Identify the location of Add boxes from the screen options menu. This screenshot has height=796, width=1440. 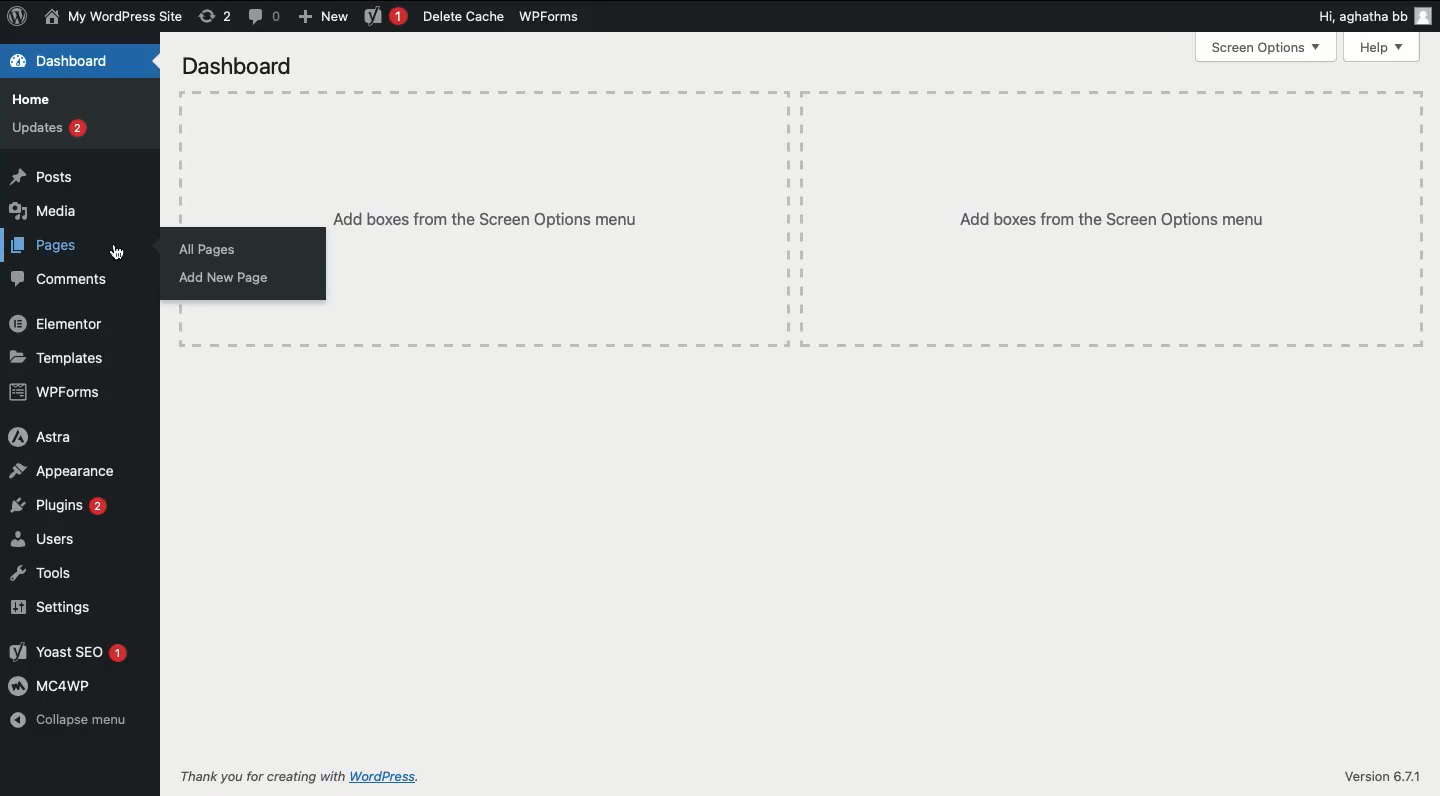
(1103, 221).